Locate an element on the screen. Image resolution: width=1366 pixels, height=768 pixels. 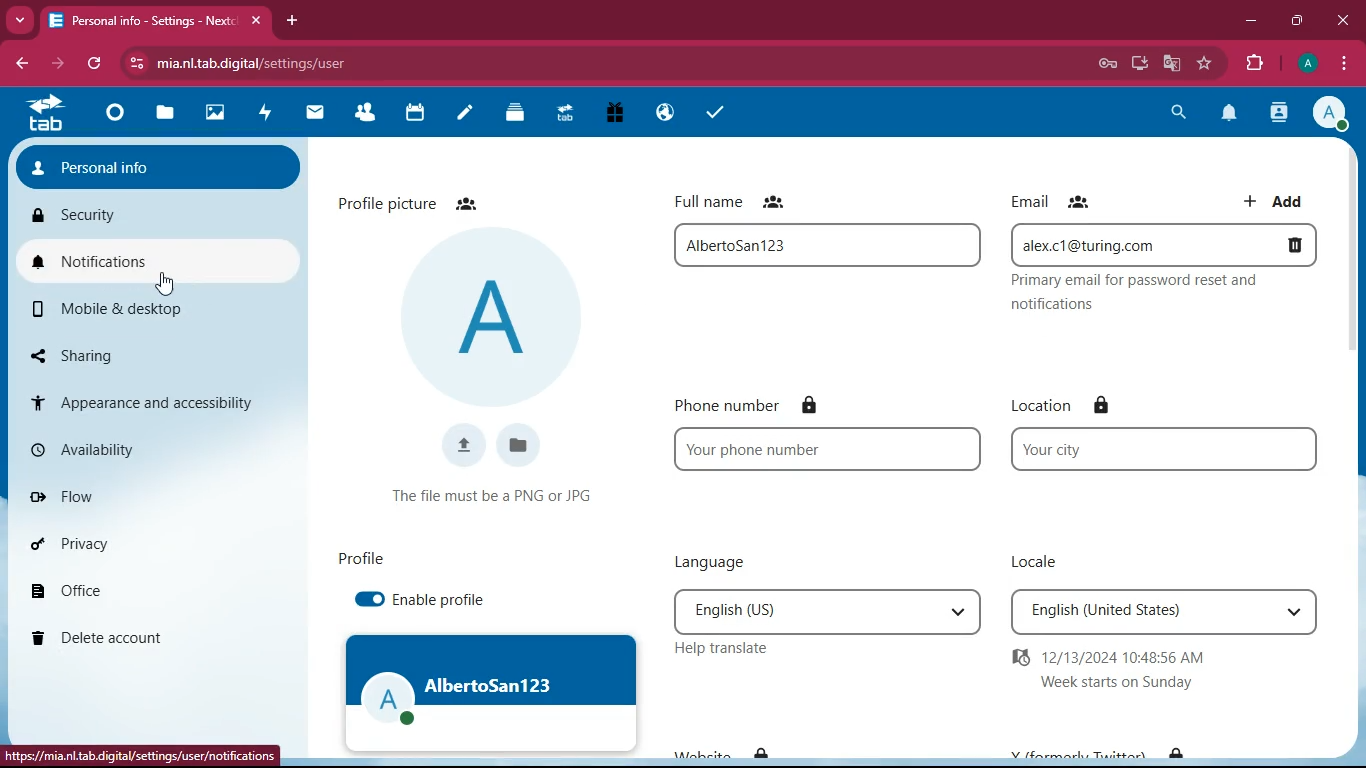
bookmark this tab is located at coordinates (1205, 61).